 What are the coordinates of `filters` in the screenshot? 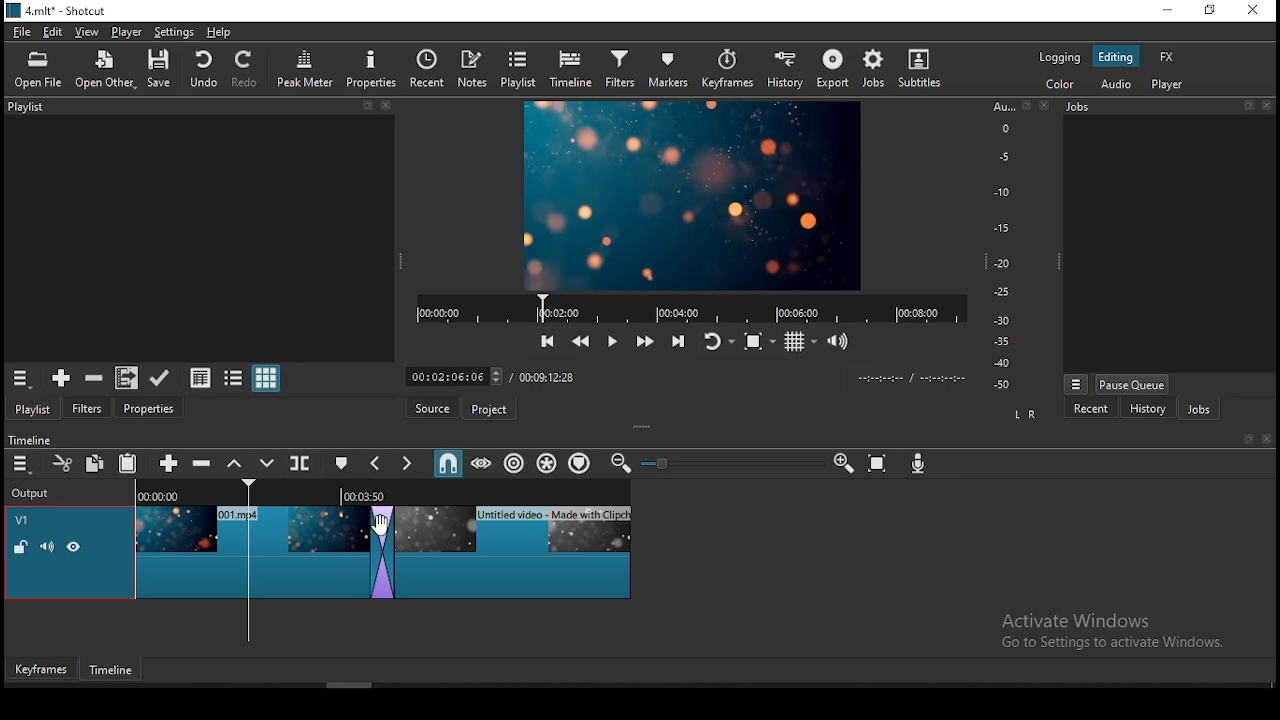 It's located at (623, 69).